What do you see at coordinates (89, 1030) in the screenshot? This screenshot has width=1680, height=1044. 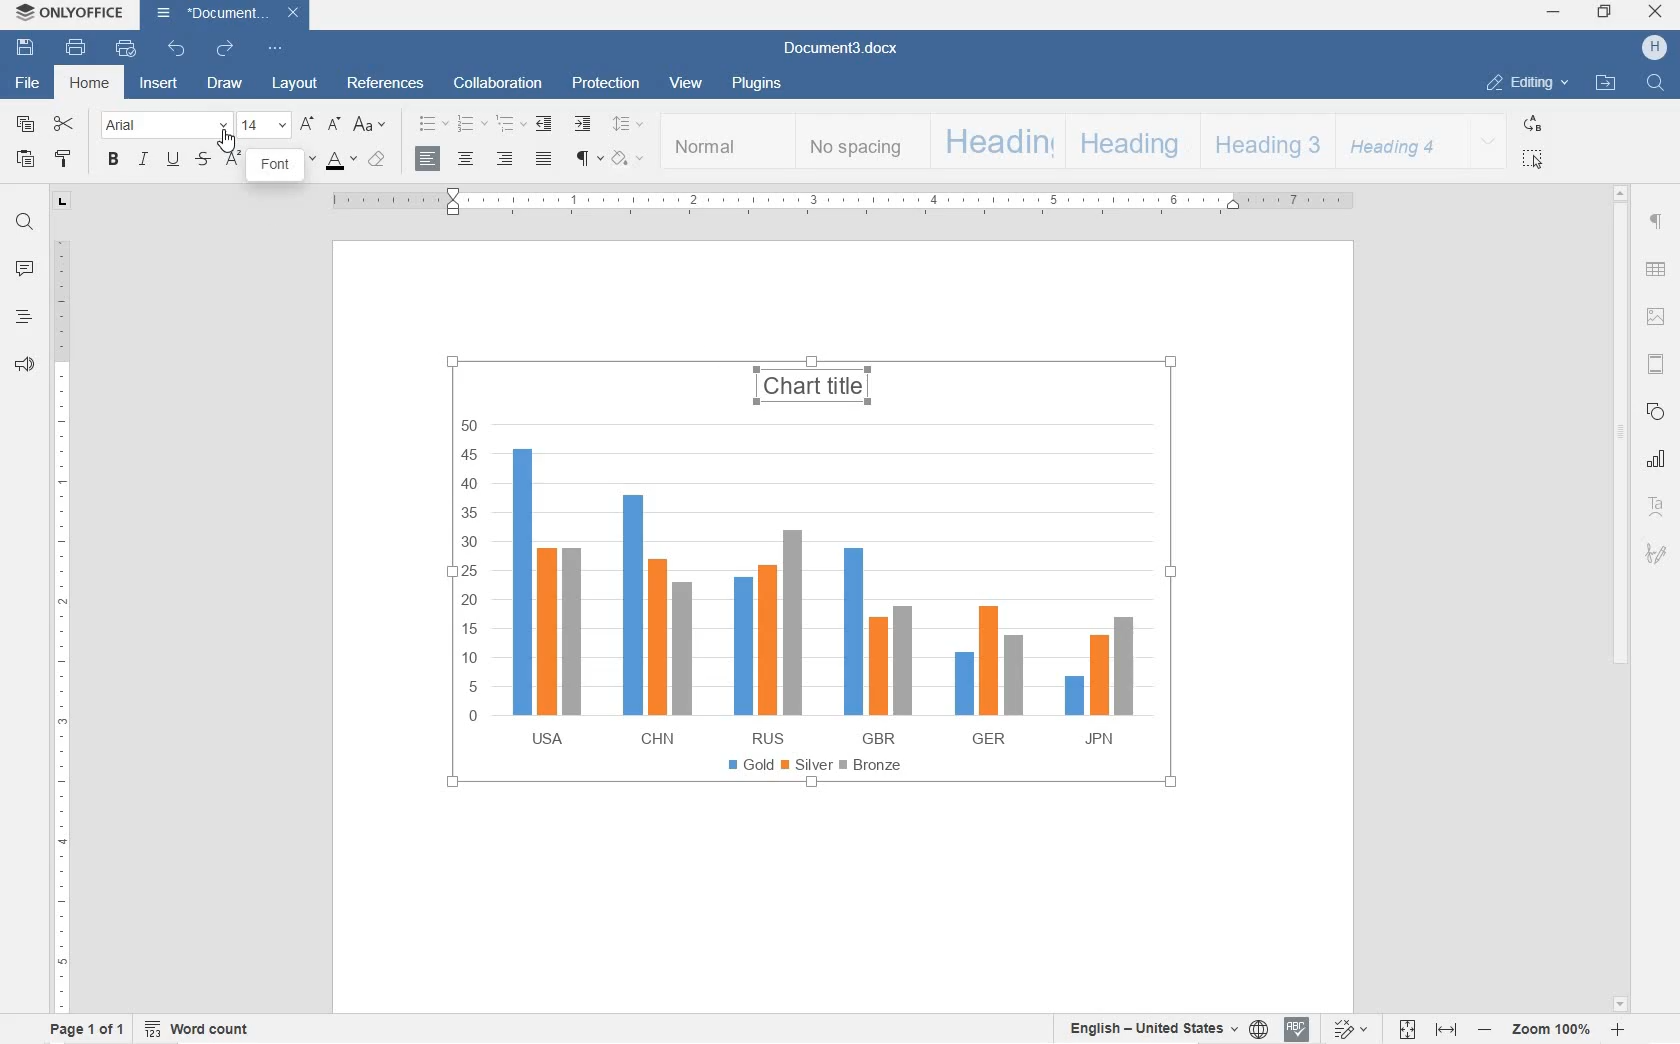 I see `PAGE 1 OF 1` at bounding box center [89, 1030].